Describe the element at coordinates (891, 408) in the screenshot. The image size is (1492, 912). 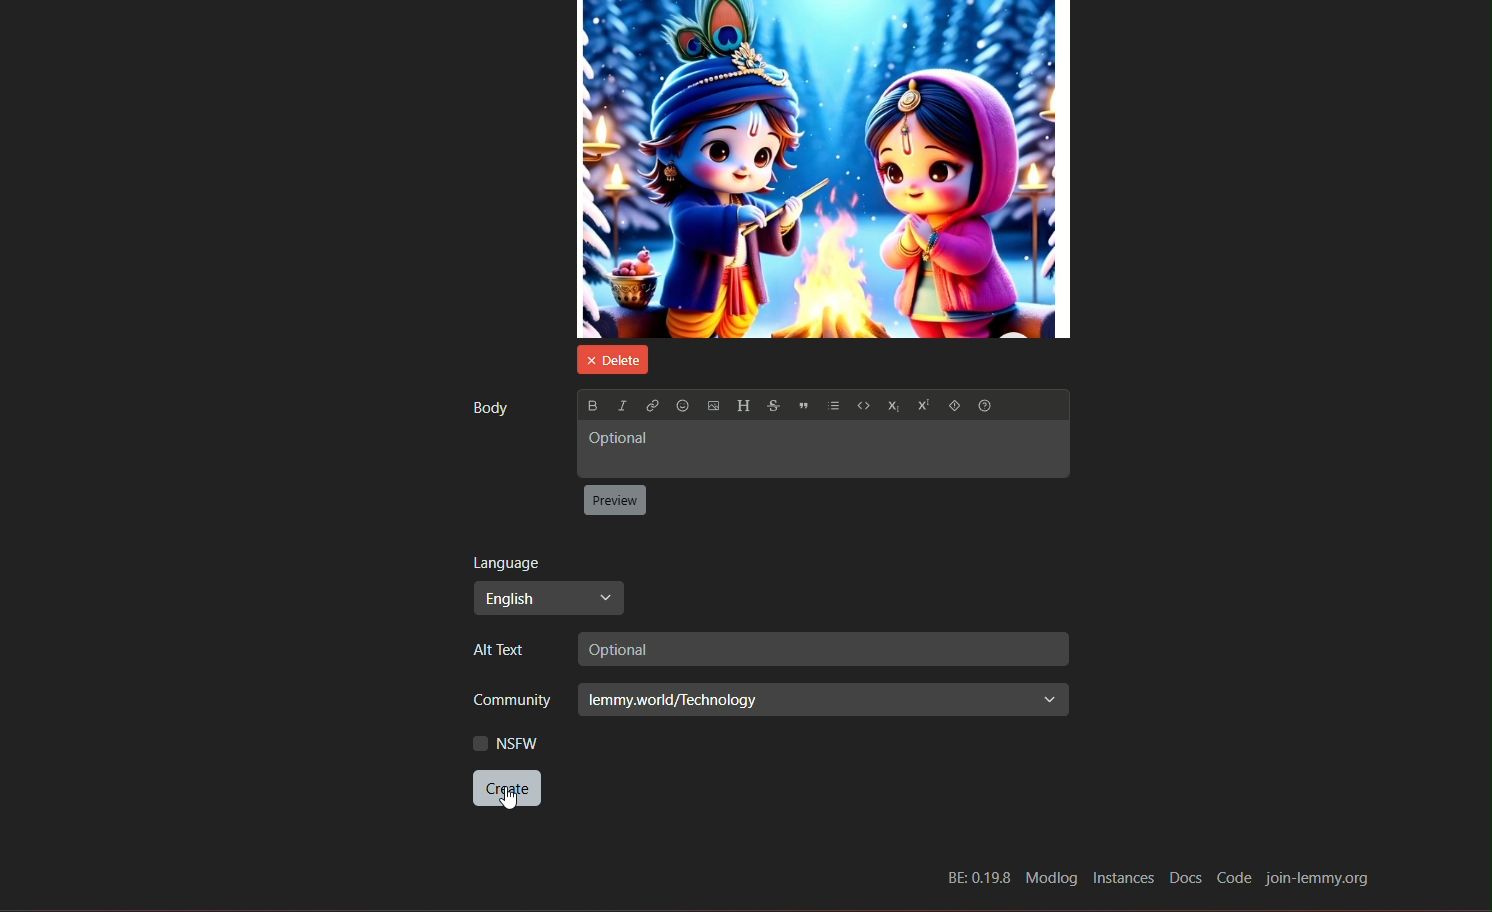
I see `` at that location.